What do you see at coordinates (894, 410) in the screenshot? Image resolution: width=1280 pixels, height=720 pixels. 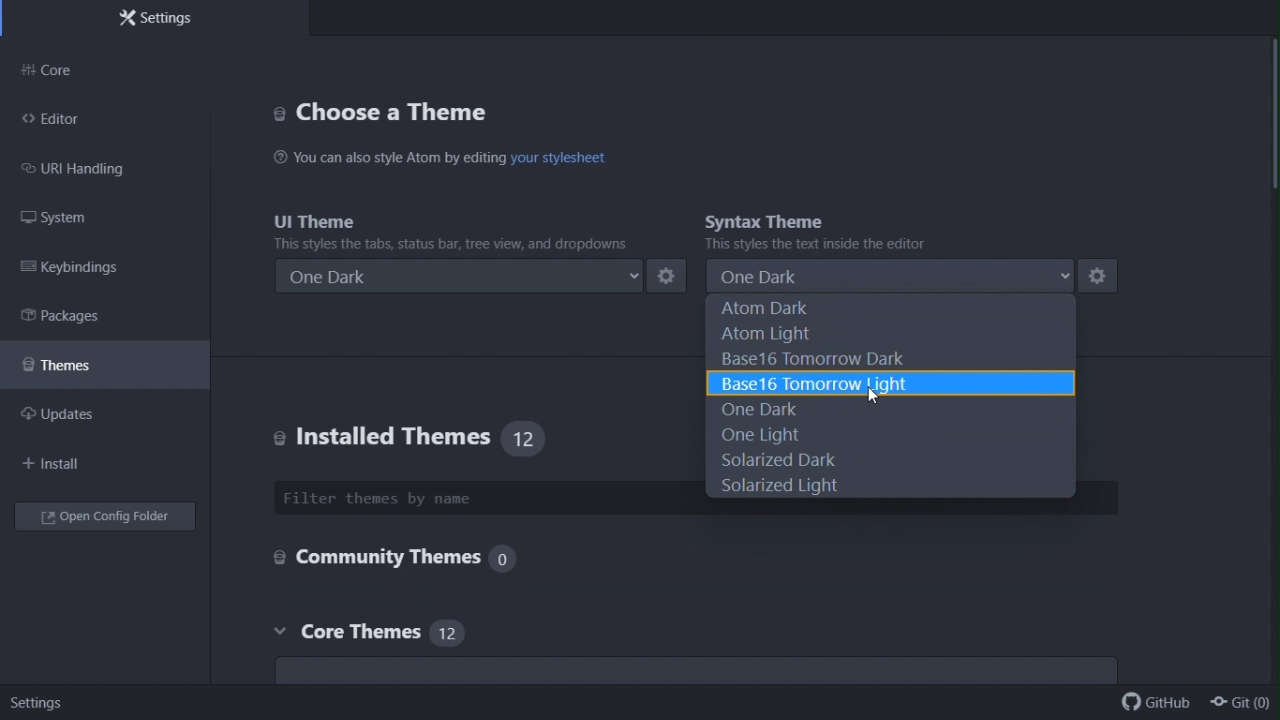 I see `One dark` at bounding box center [894, 410].